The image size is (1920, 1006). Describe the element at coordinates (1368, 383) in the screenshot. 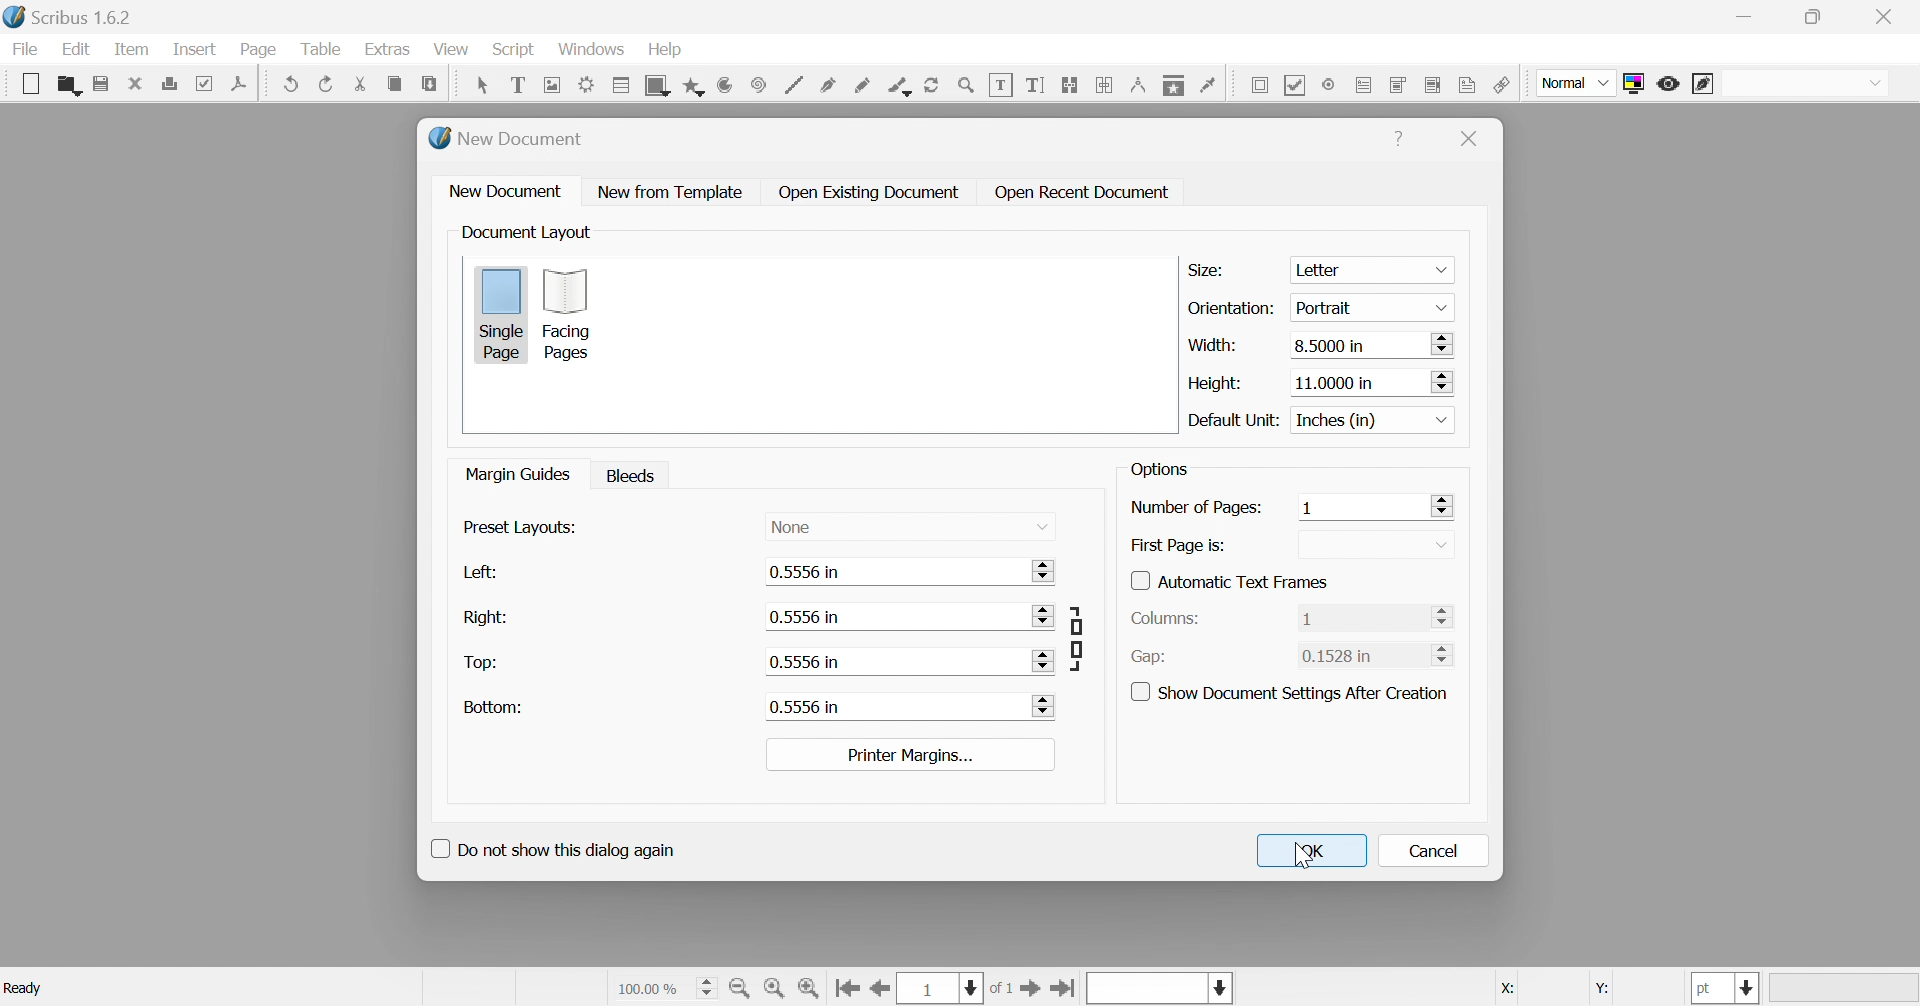

I see `11.000 in` at that location.